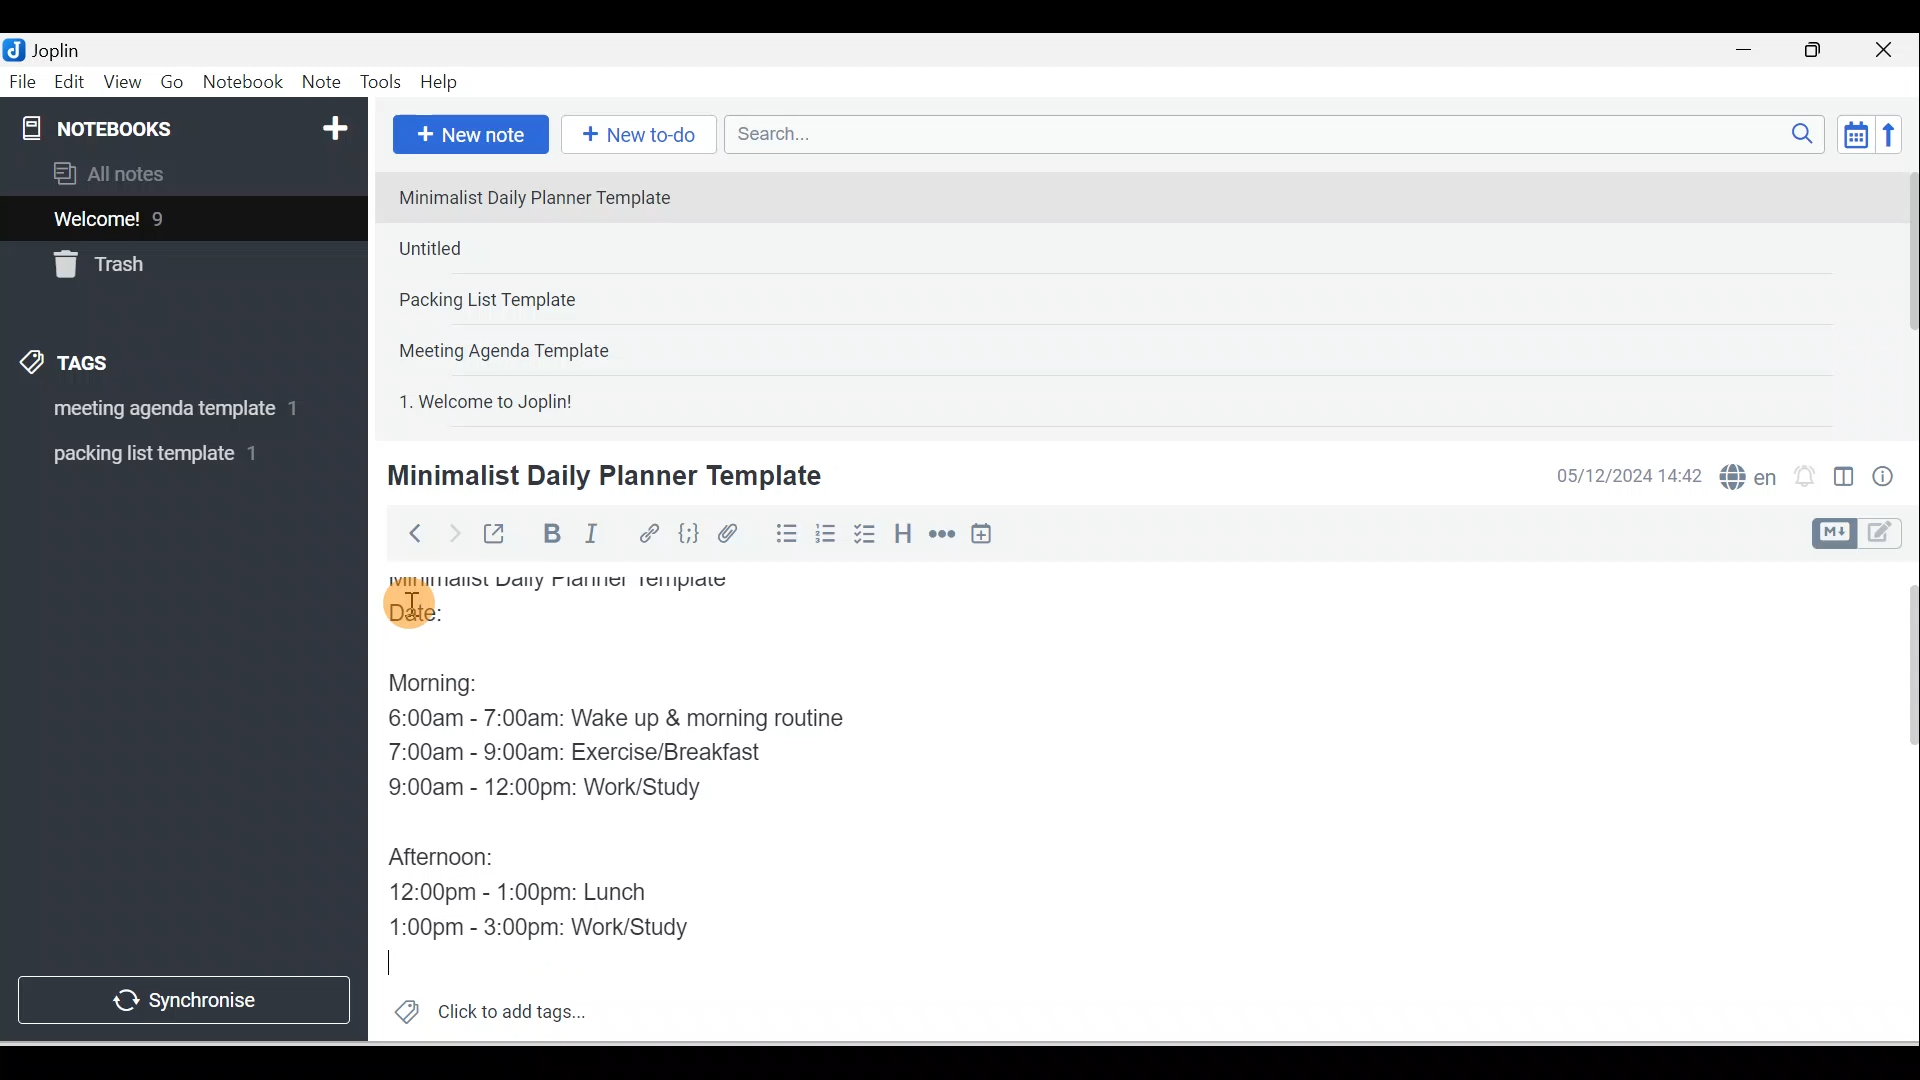 This screenshot has width=1920, height=1080. I want to click on Note 5, so click(559, 399).